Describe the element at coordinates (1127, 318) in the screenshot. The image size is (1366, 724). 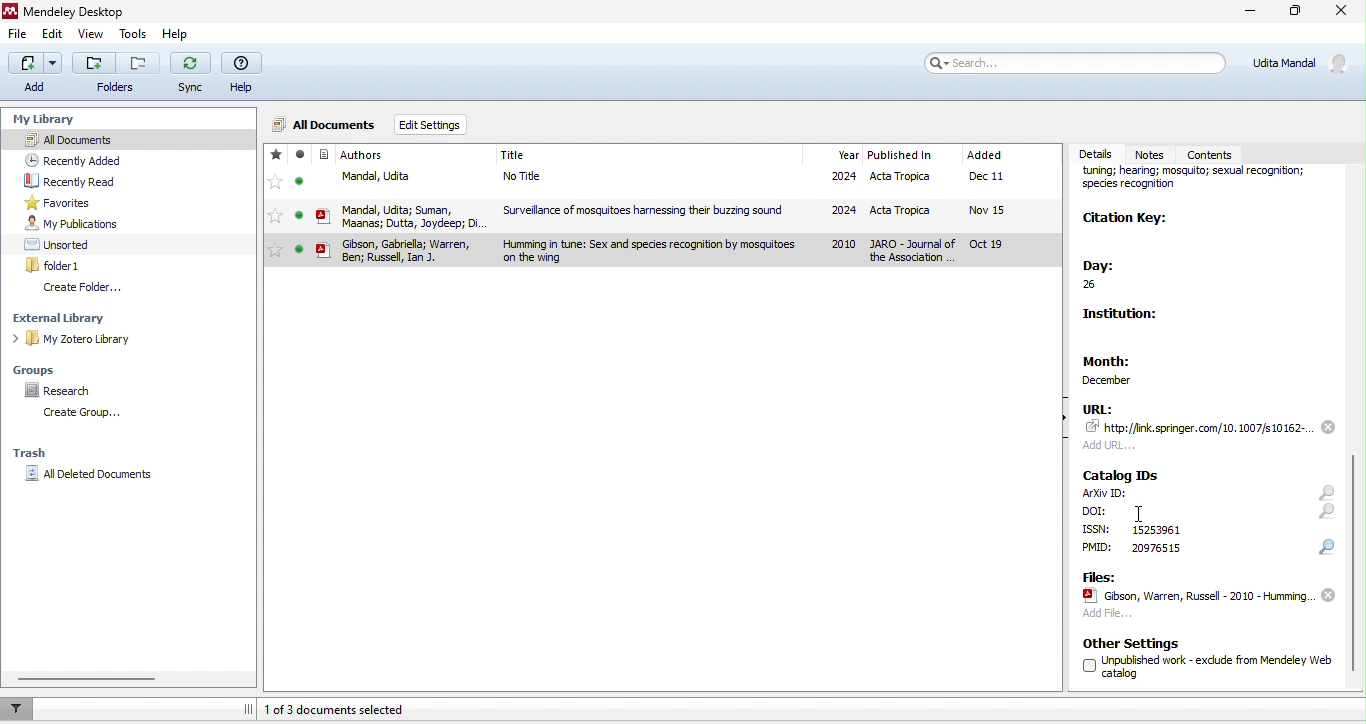
I see `institution` at that location.